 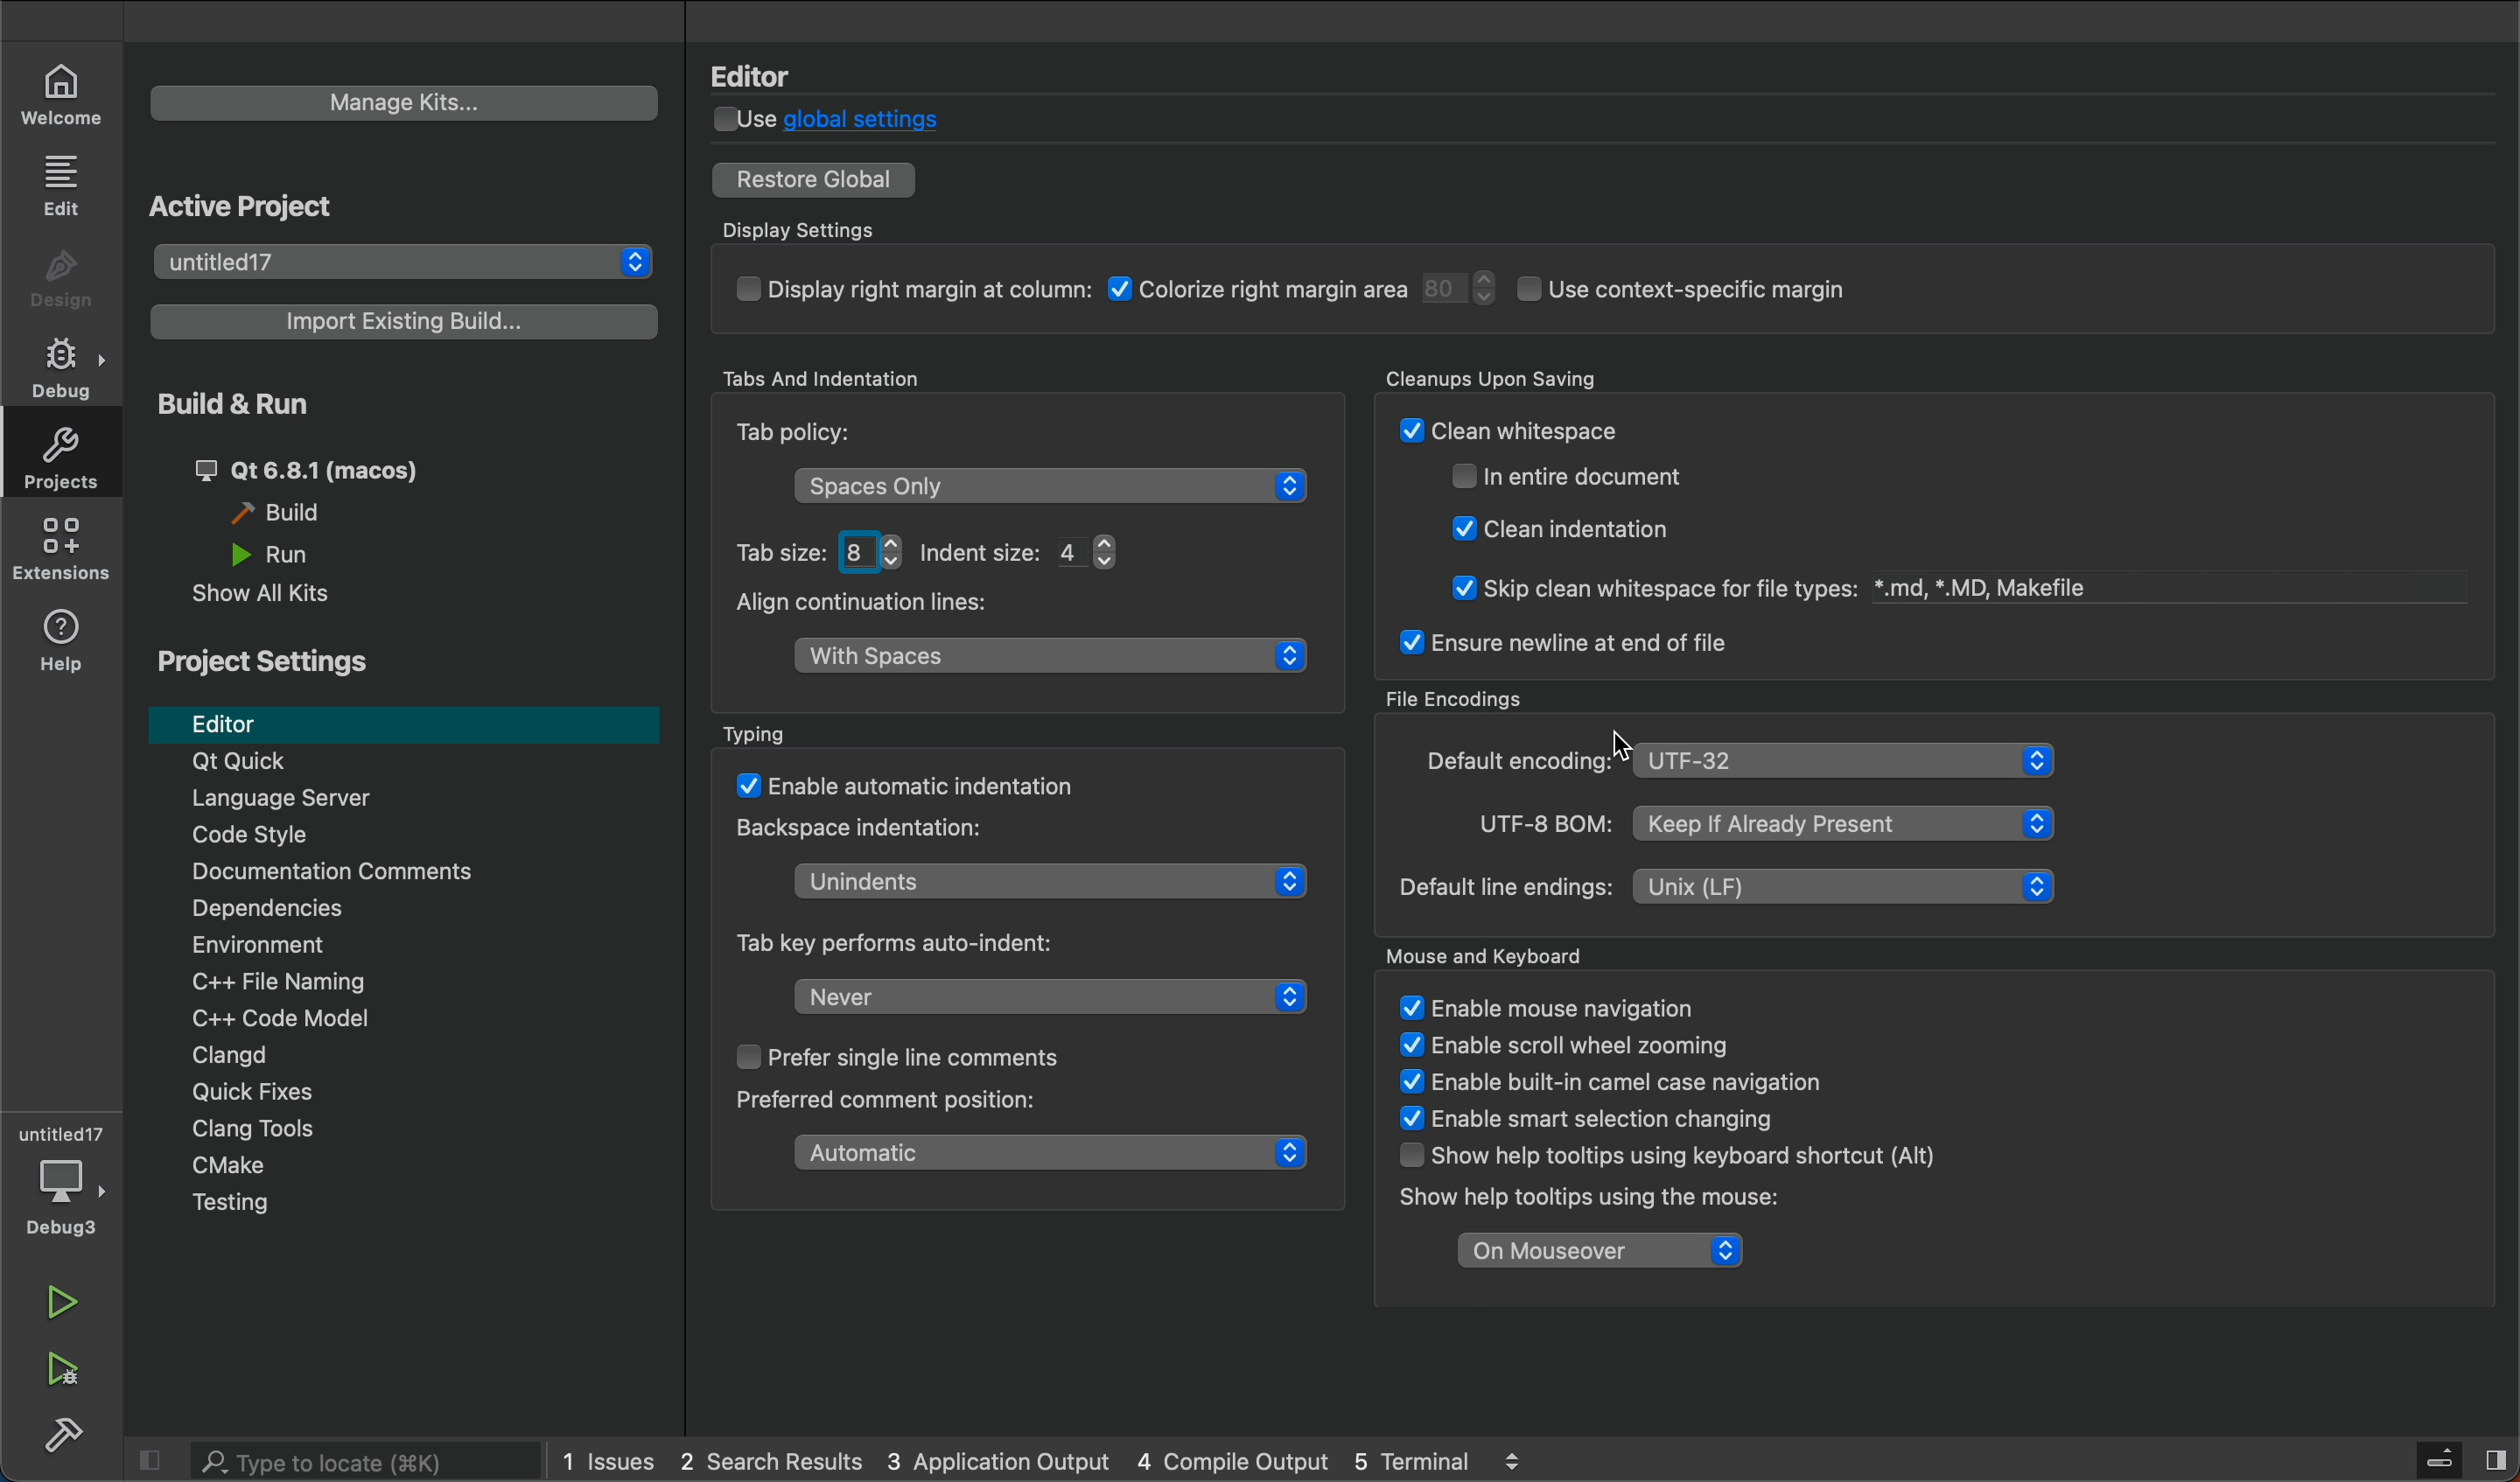 What do you see at coordinates (381, 1205) in the screenshot?
I see `` at bounding box center [381, 1205].